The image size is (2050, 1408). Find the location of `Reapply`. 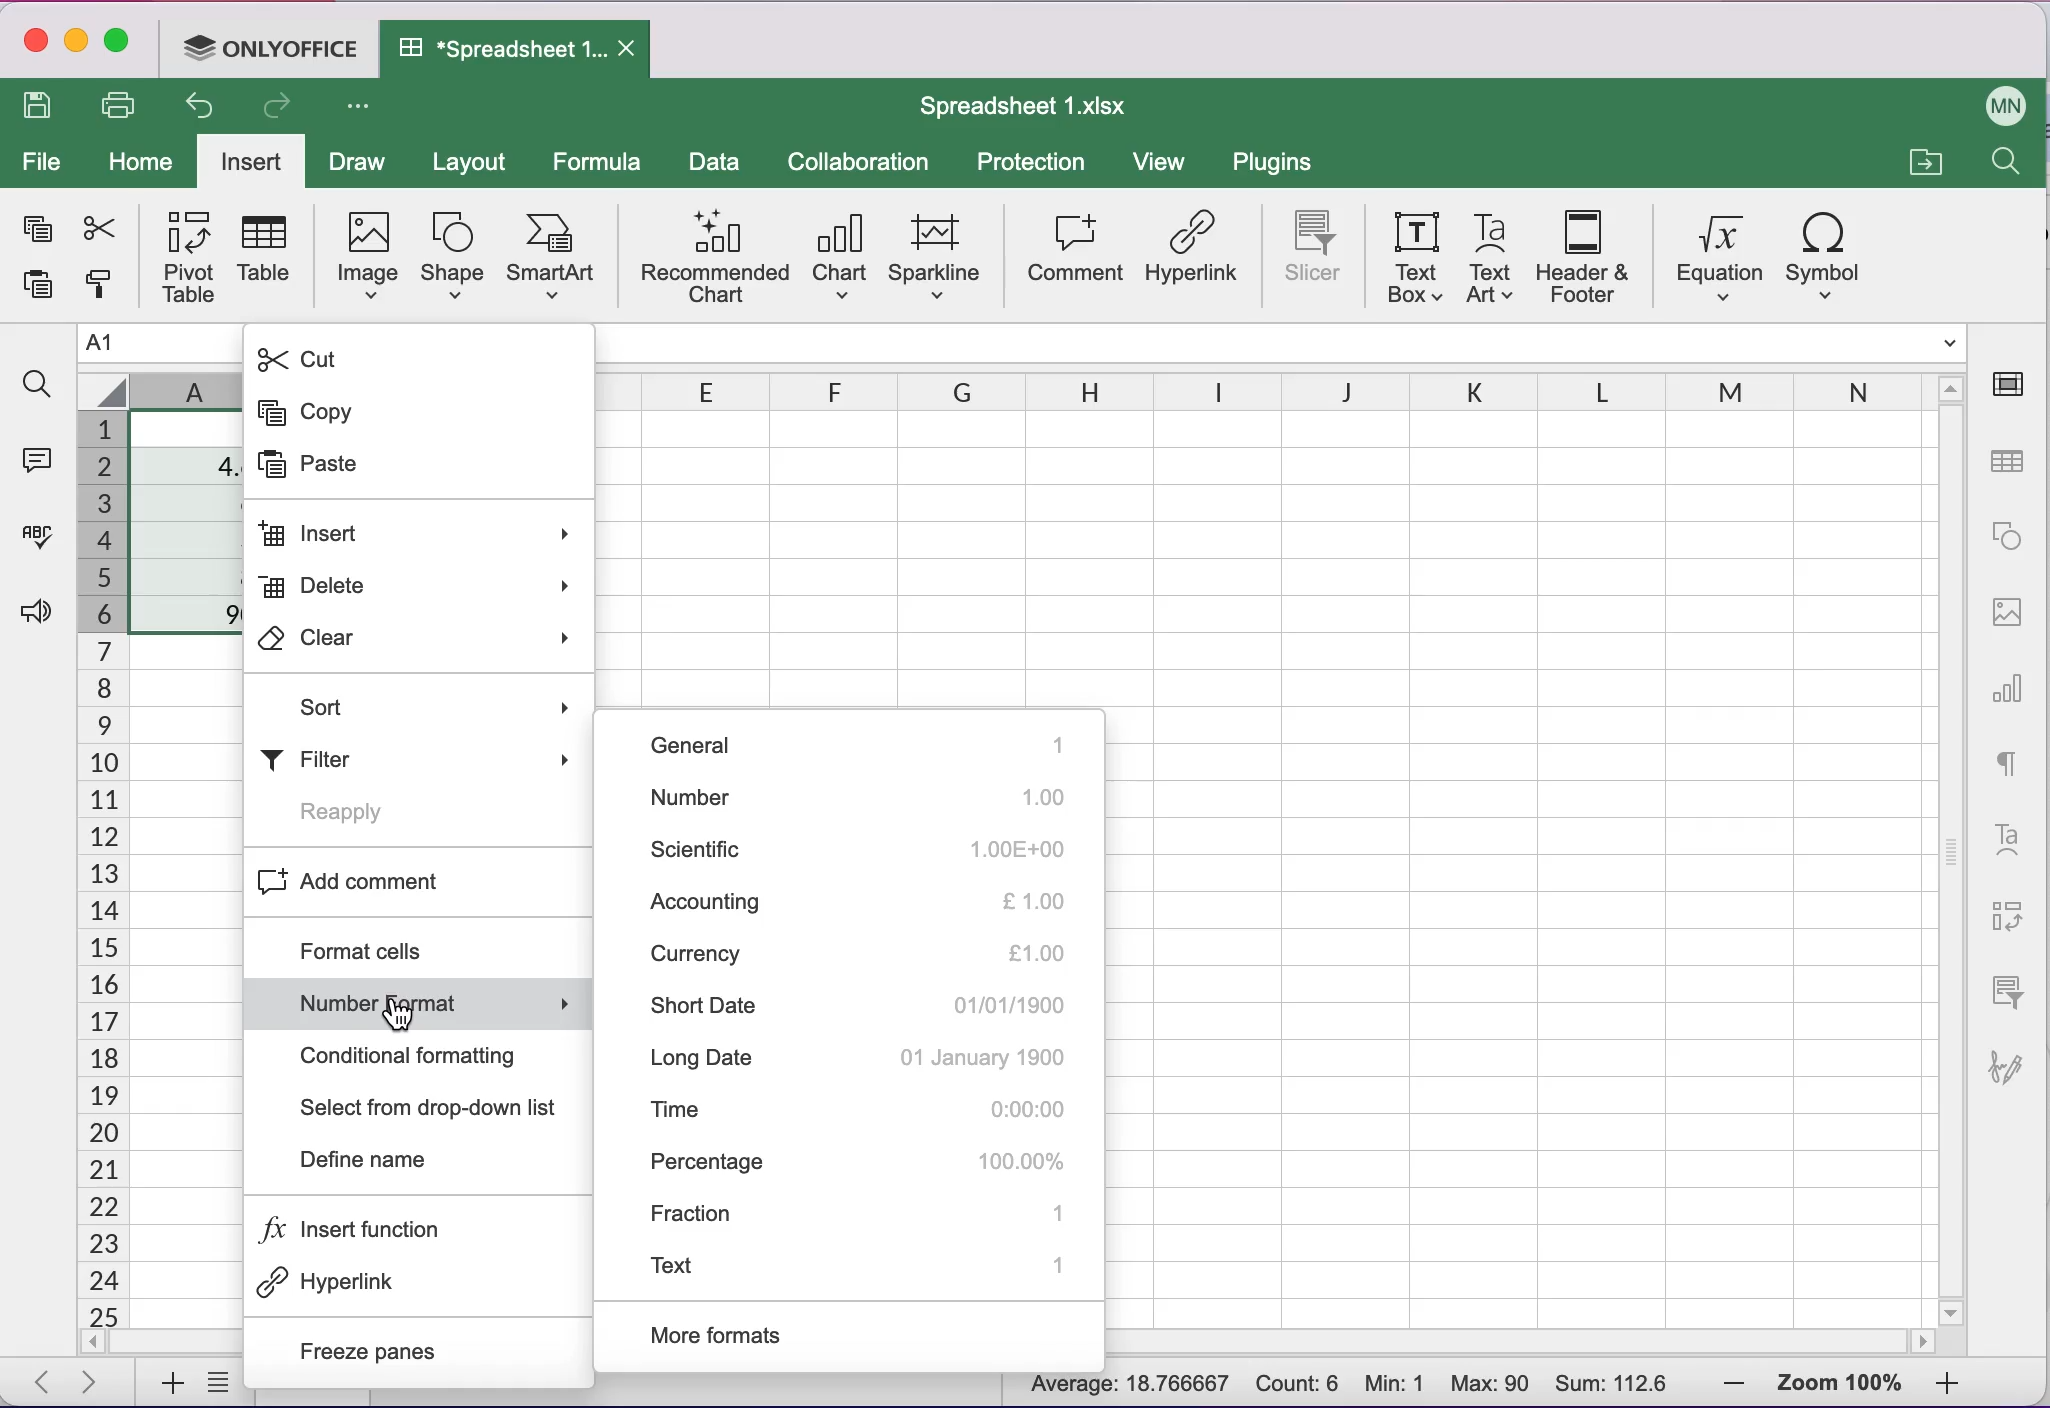

Reapply is located at coordinates (383, 810).